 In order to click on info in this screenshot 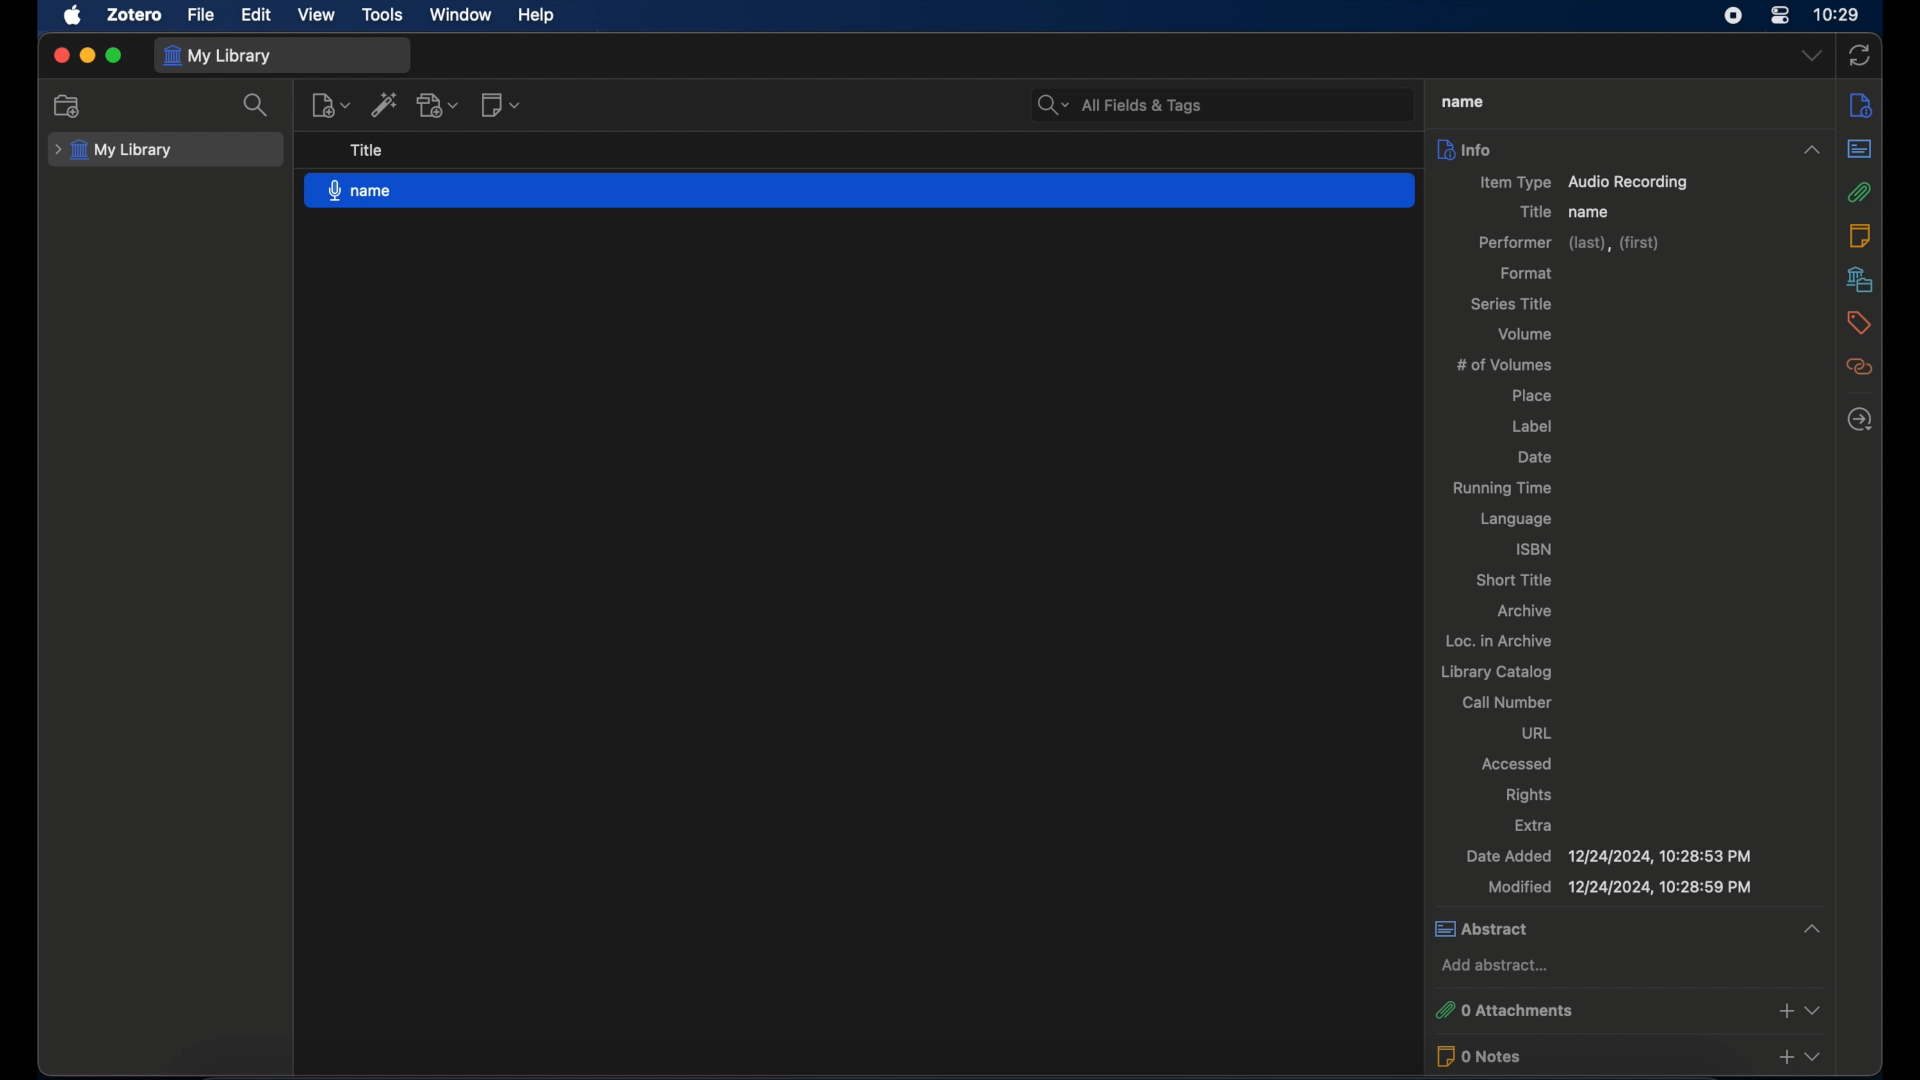, I will do `click(1861, 105)`.